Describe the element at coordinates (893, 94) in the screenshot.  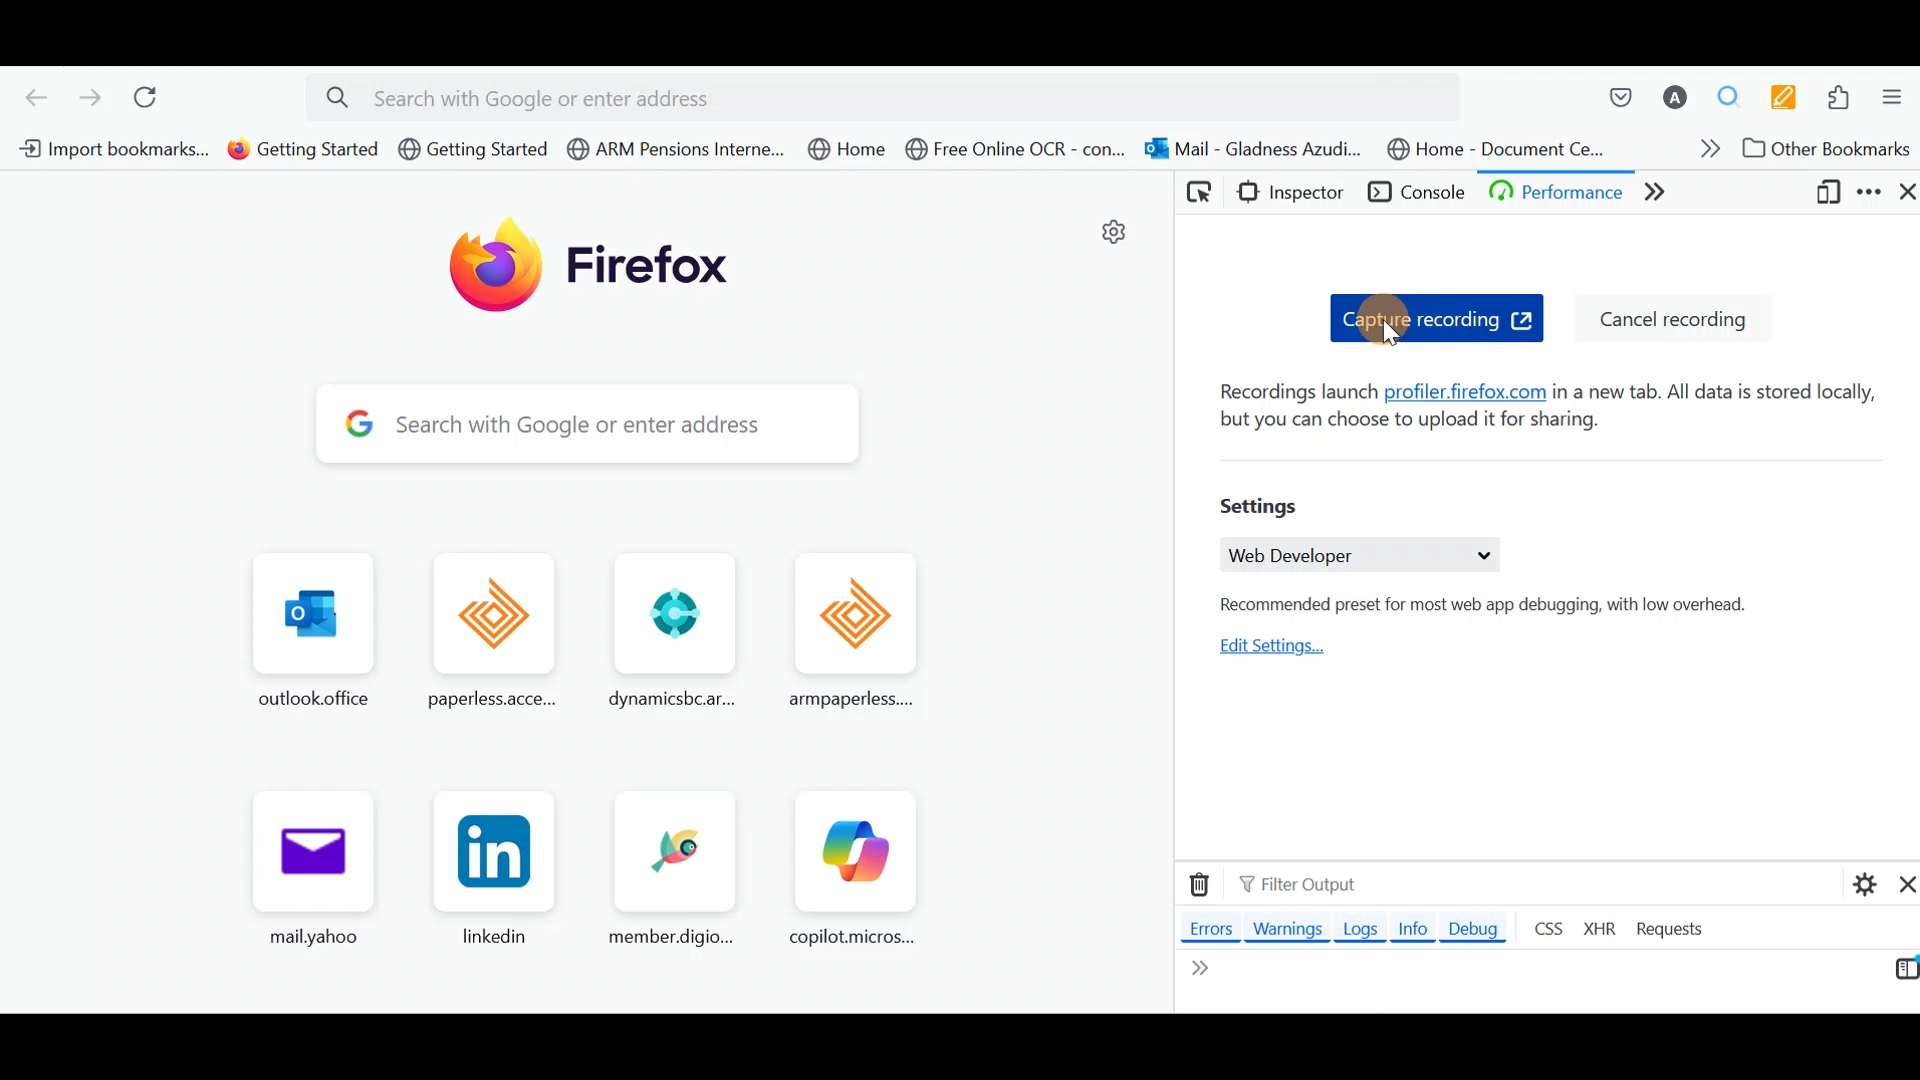
I see `Search bar` at that location.